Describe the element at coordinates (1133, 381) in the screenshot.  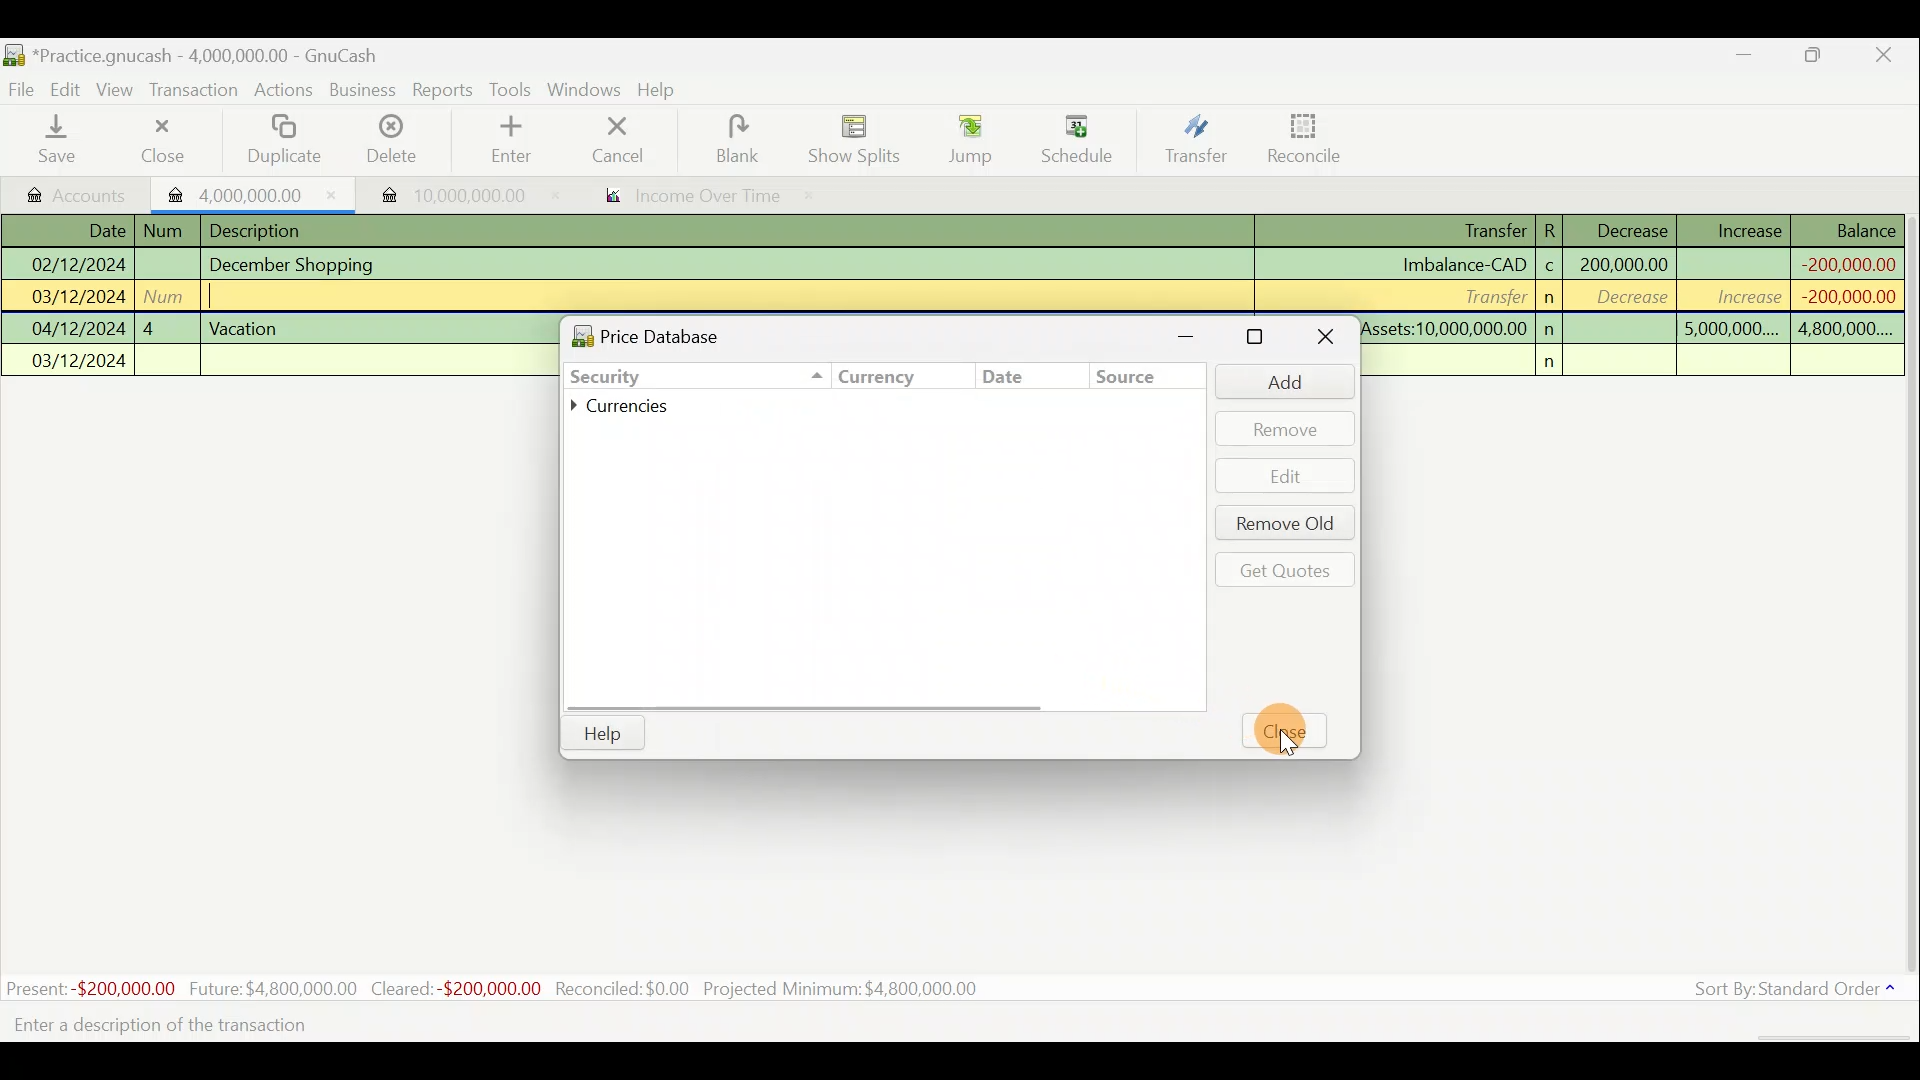
I see `source` at that location.